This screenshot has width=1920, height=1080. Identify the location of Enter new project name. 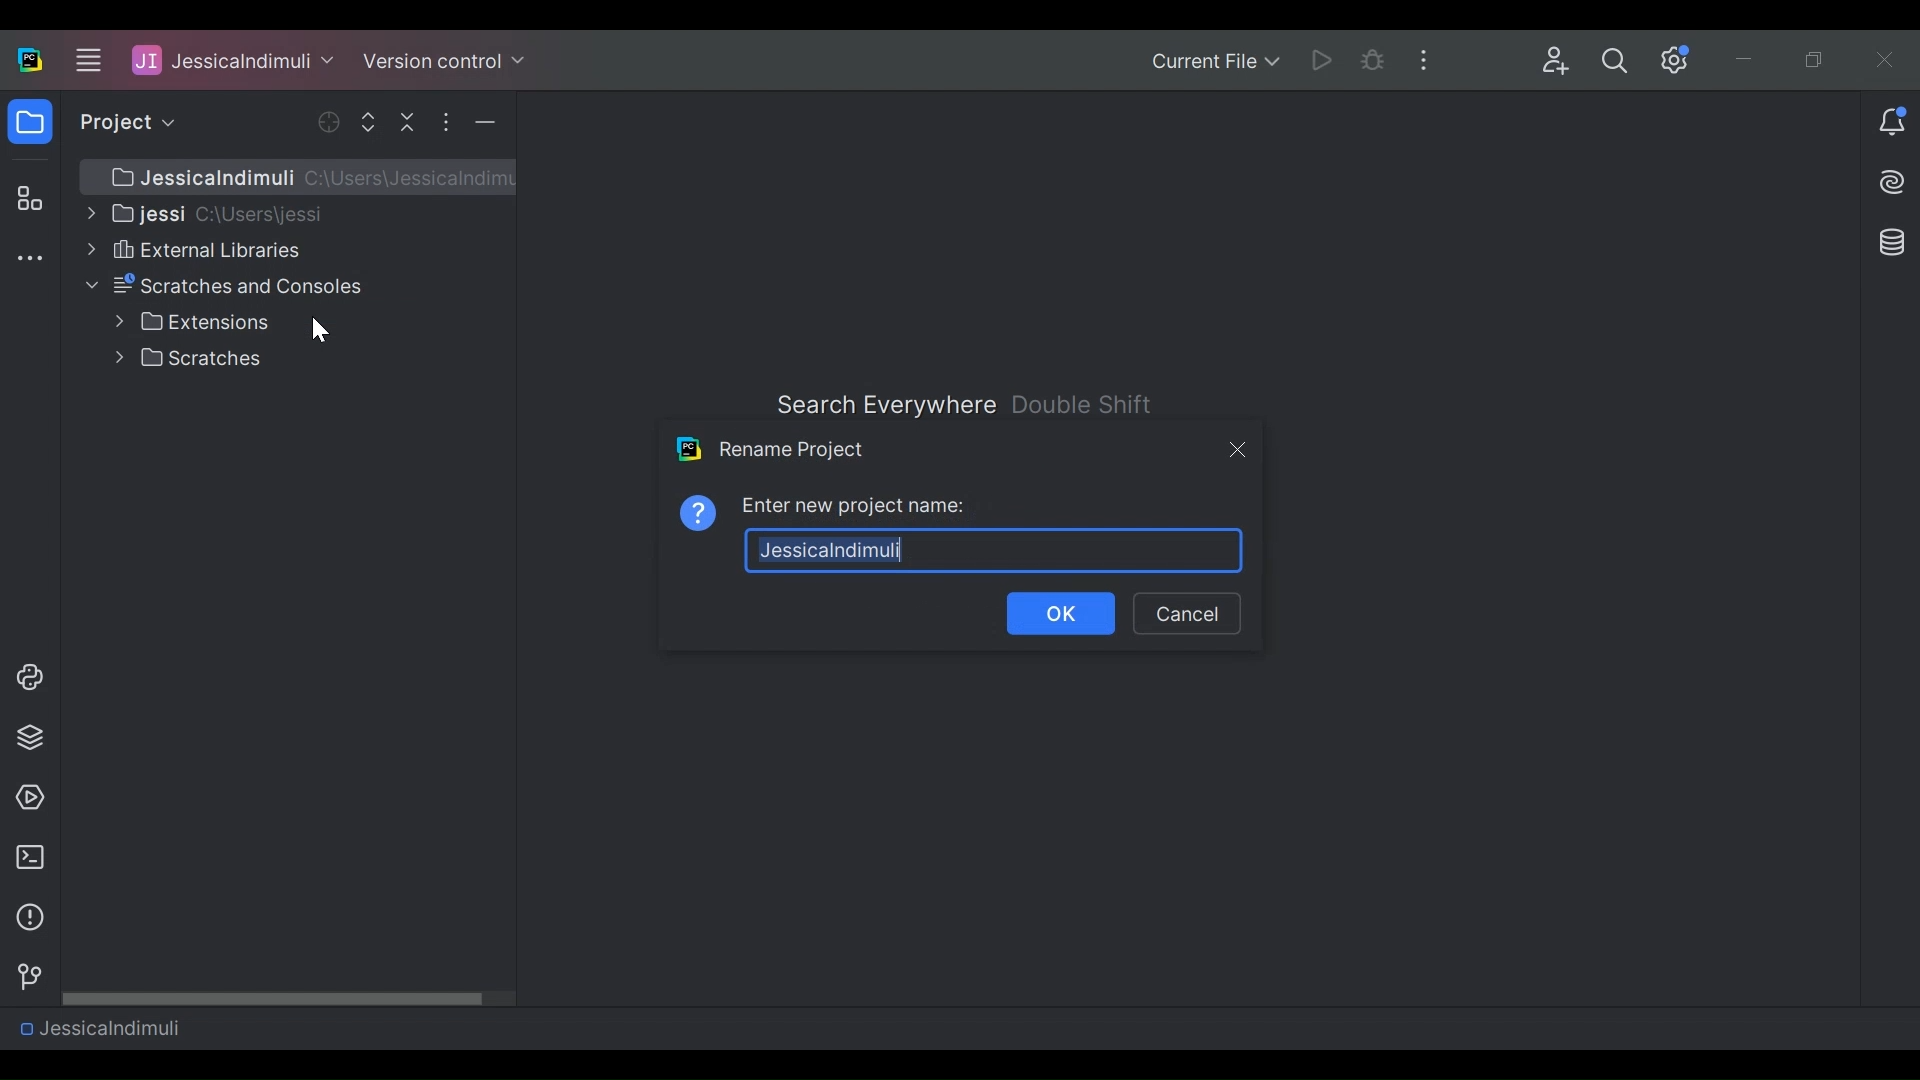
(856, 506).